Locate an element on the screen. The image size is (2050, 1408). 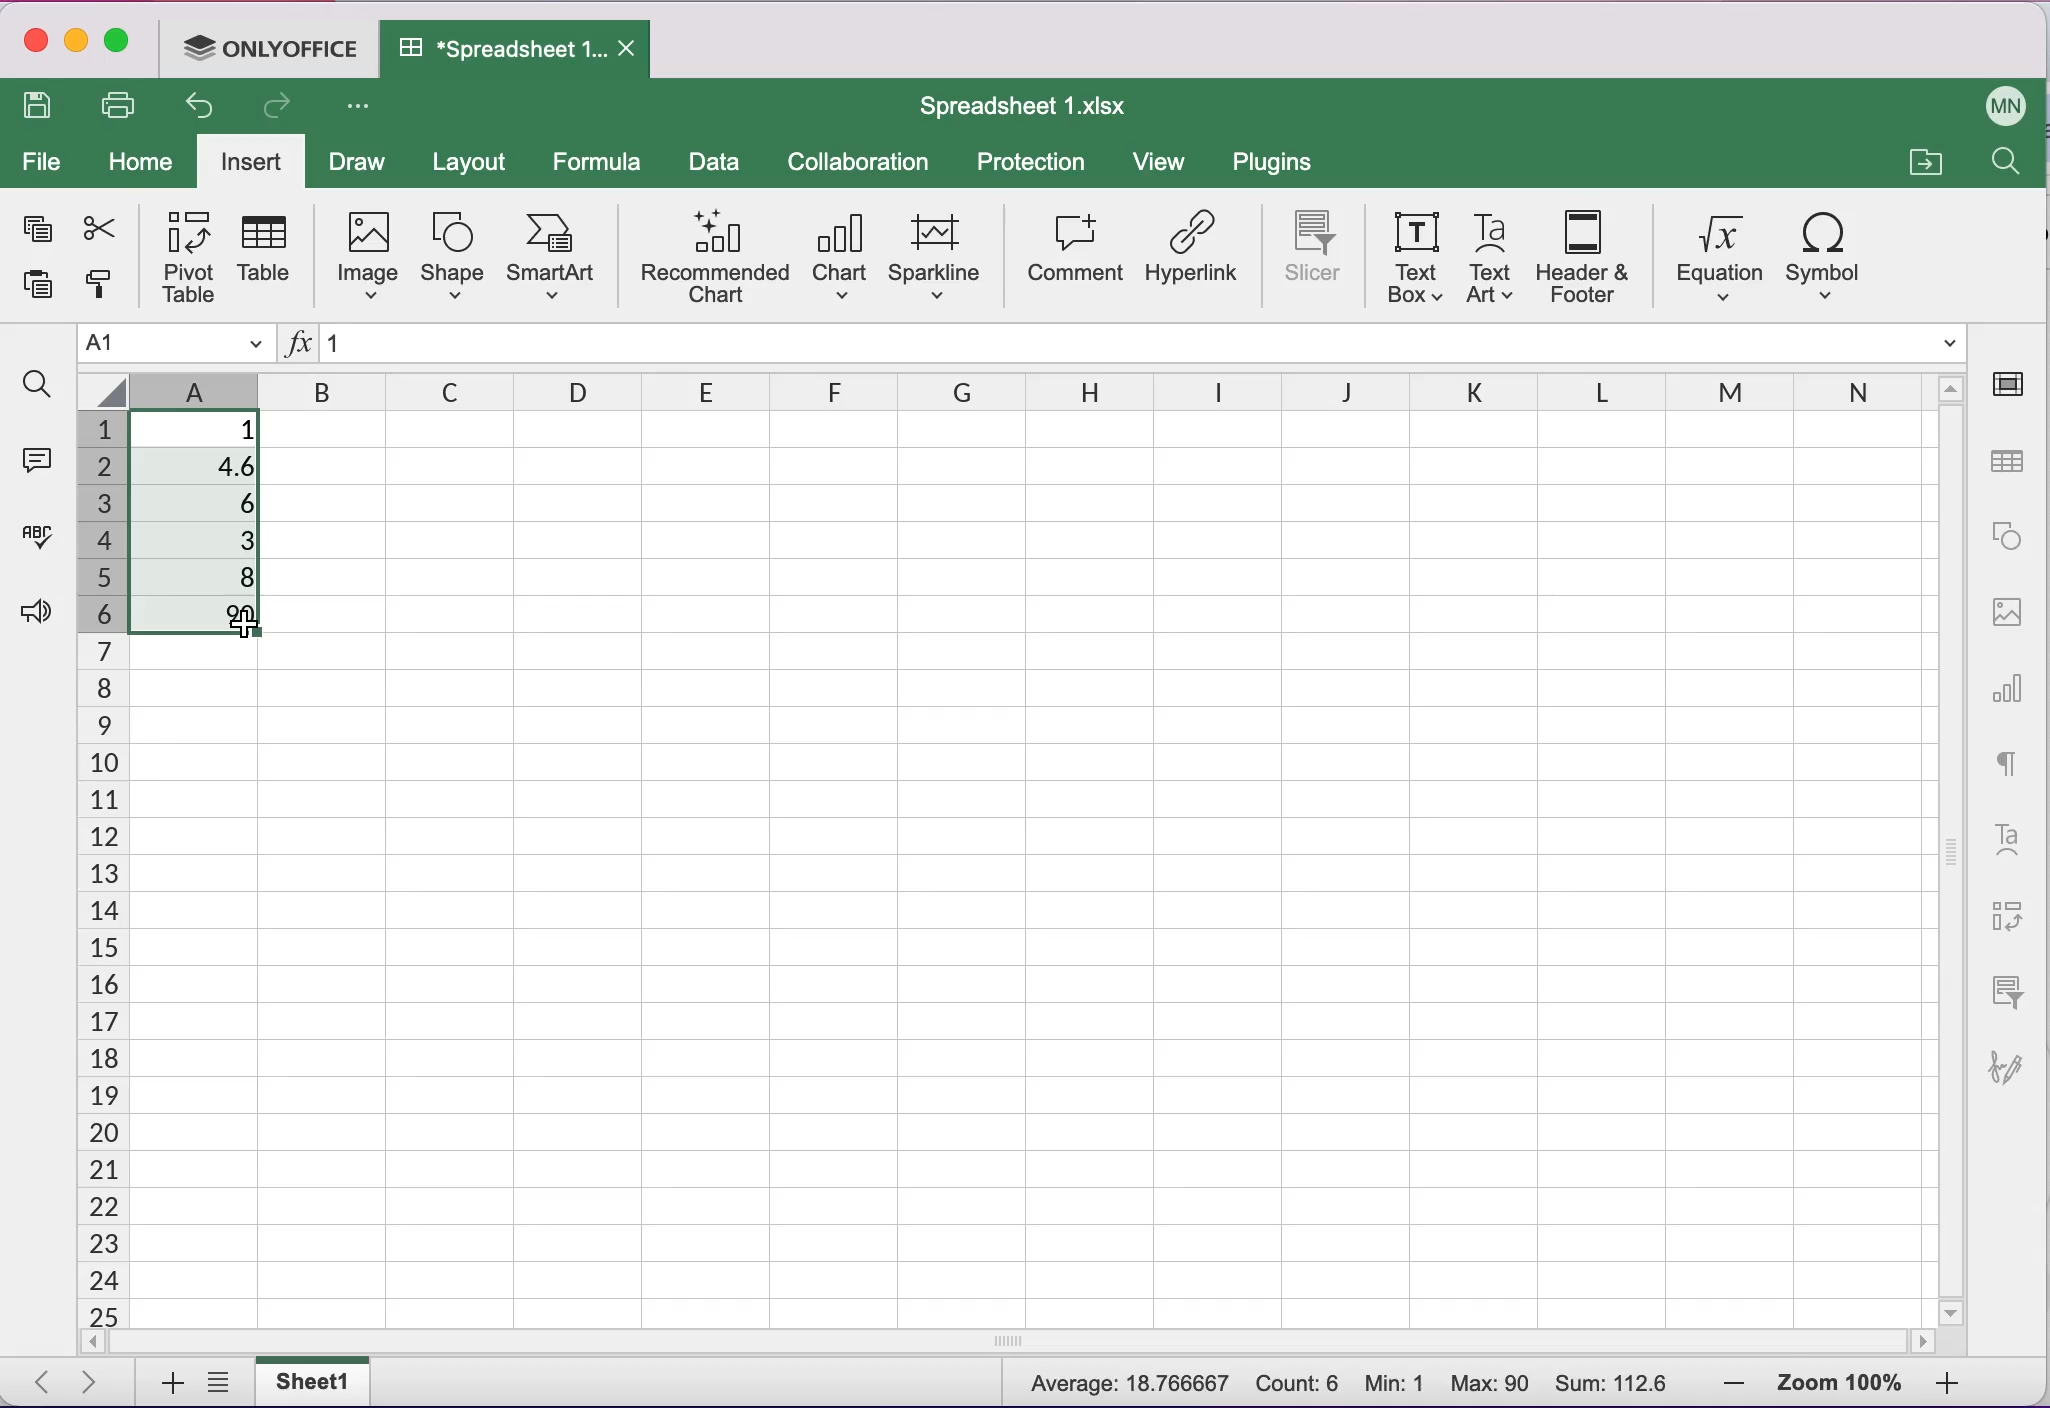
columns is located at coordinates (1004, 387).